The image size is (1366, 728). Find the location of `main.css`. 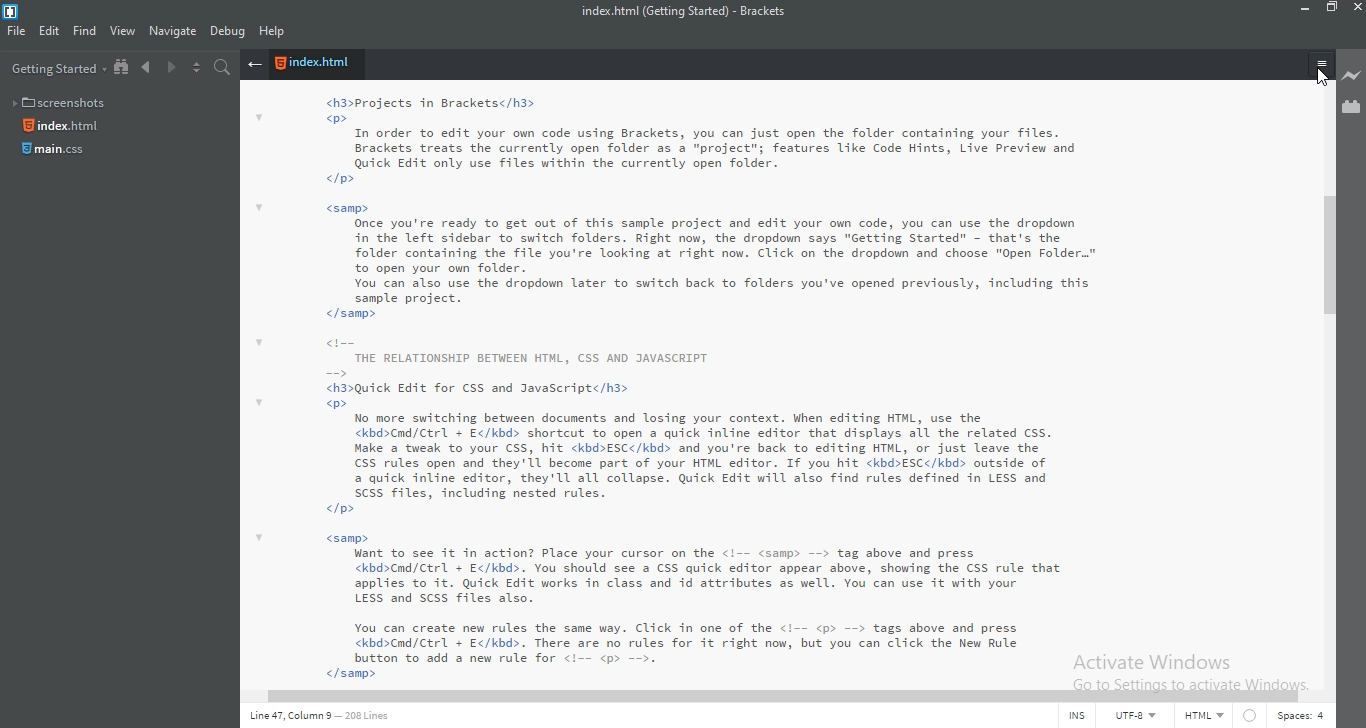

main.css is located at coordinates (56, 154).